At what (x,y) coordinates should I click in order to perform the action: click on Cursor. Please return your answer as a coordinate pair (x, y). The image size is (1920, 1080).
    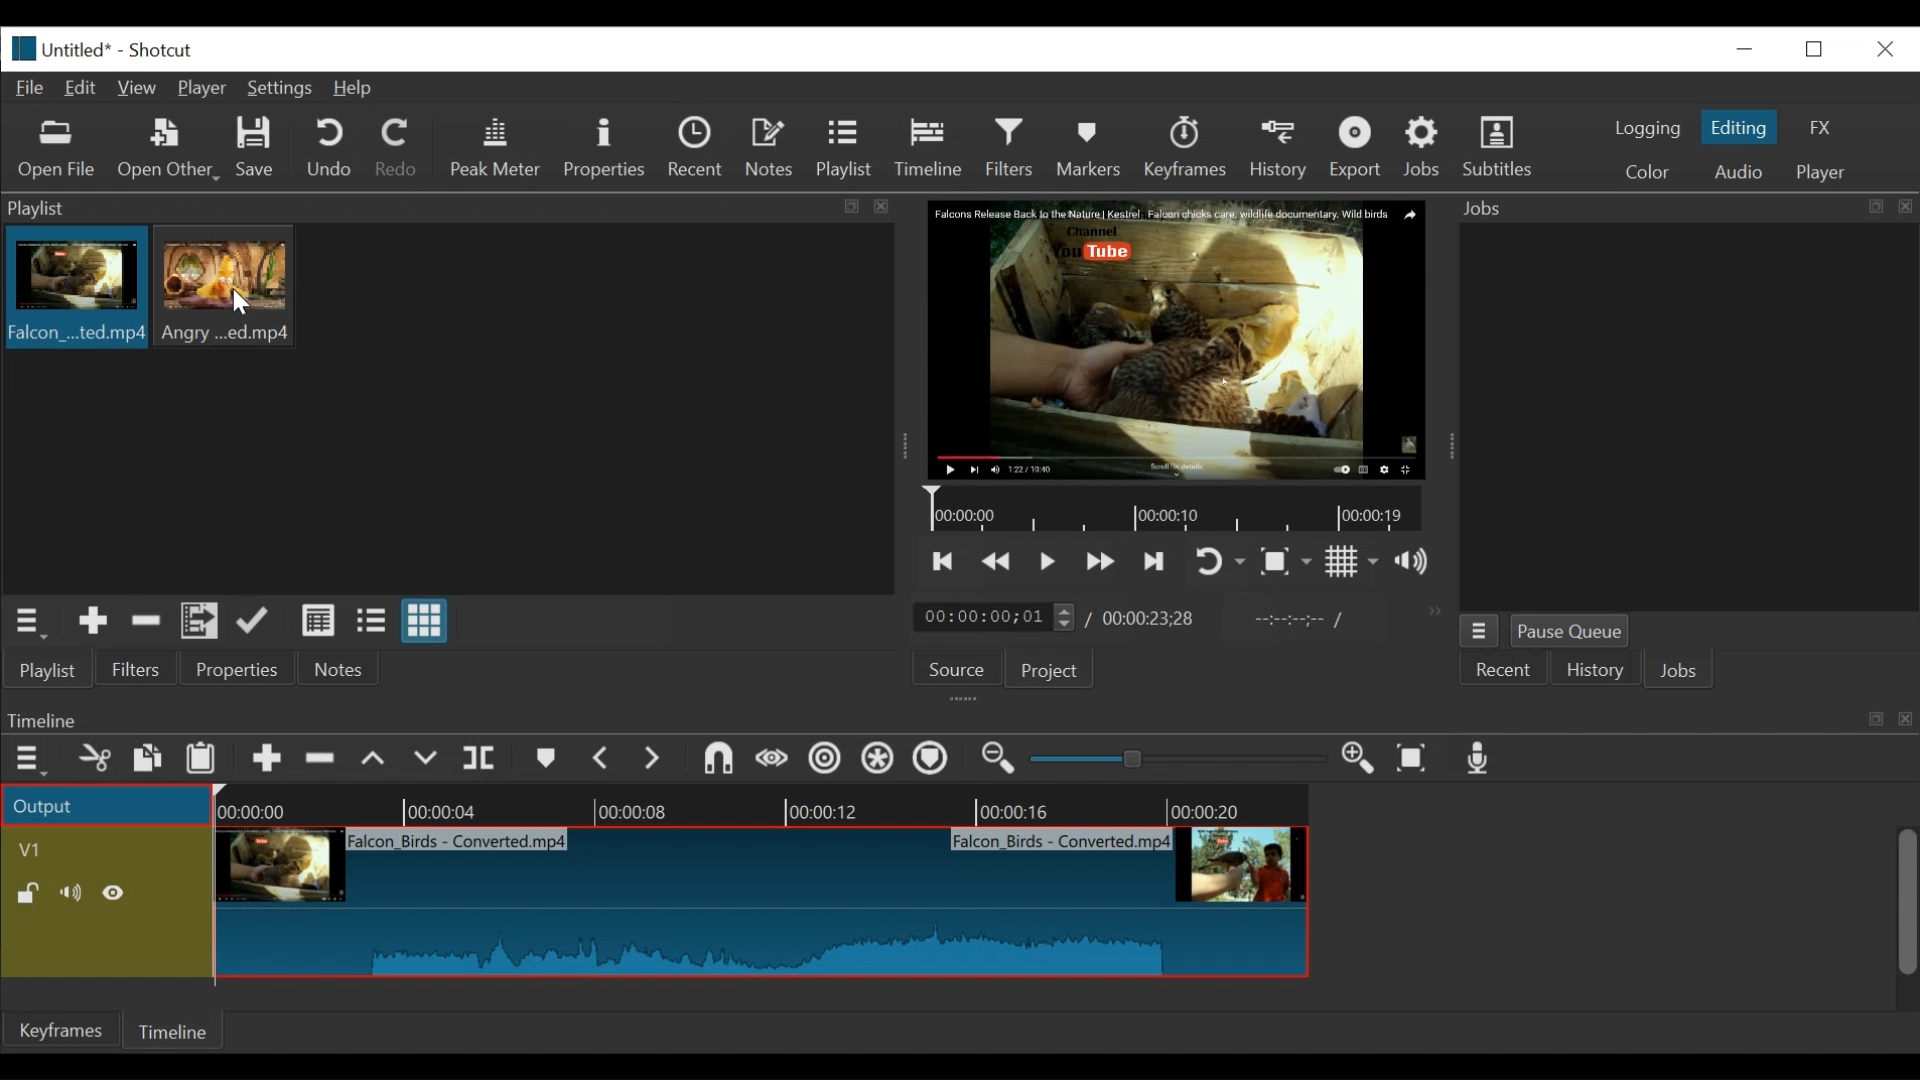
    Looking at the image, I should click on (239, 302).